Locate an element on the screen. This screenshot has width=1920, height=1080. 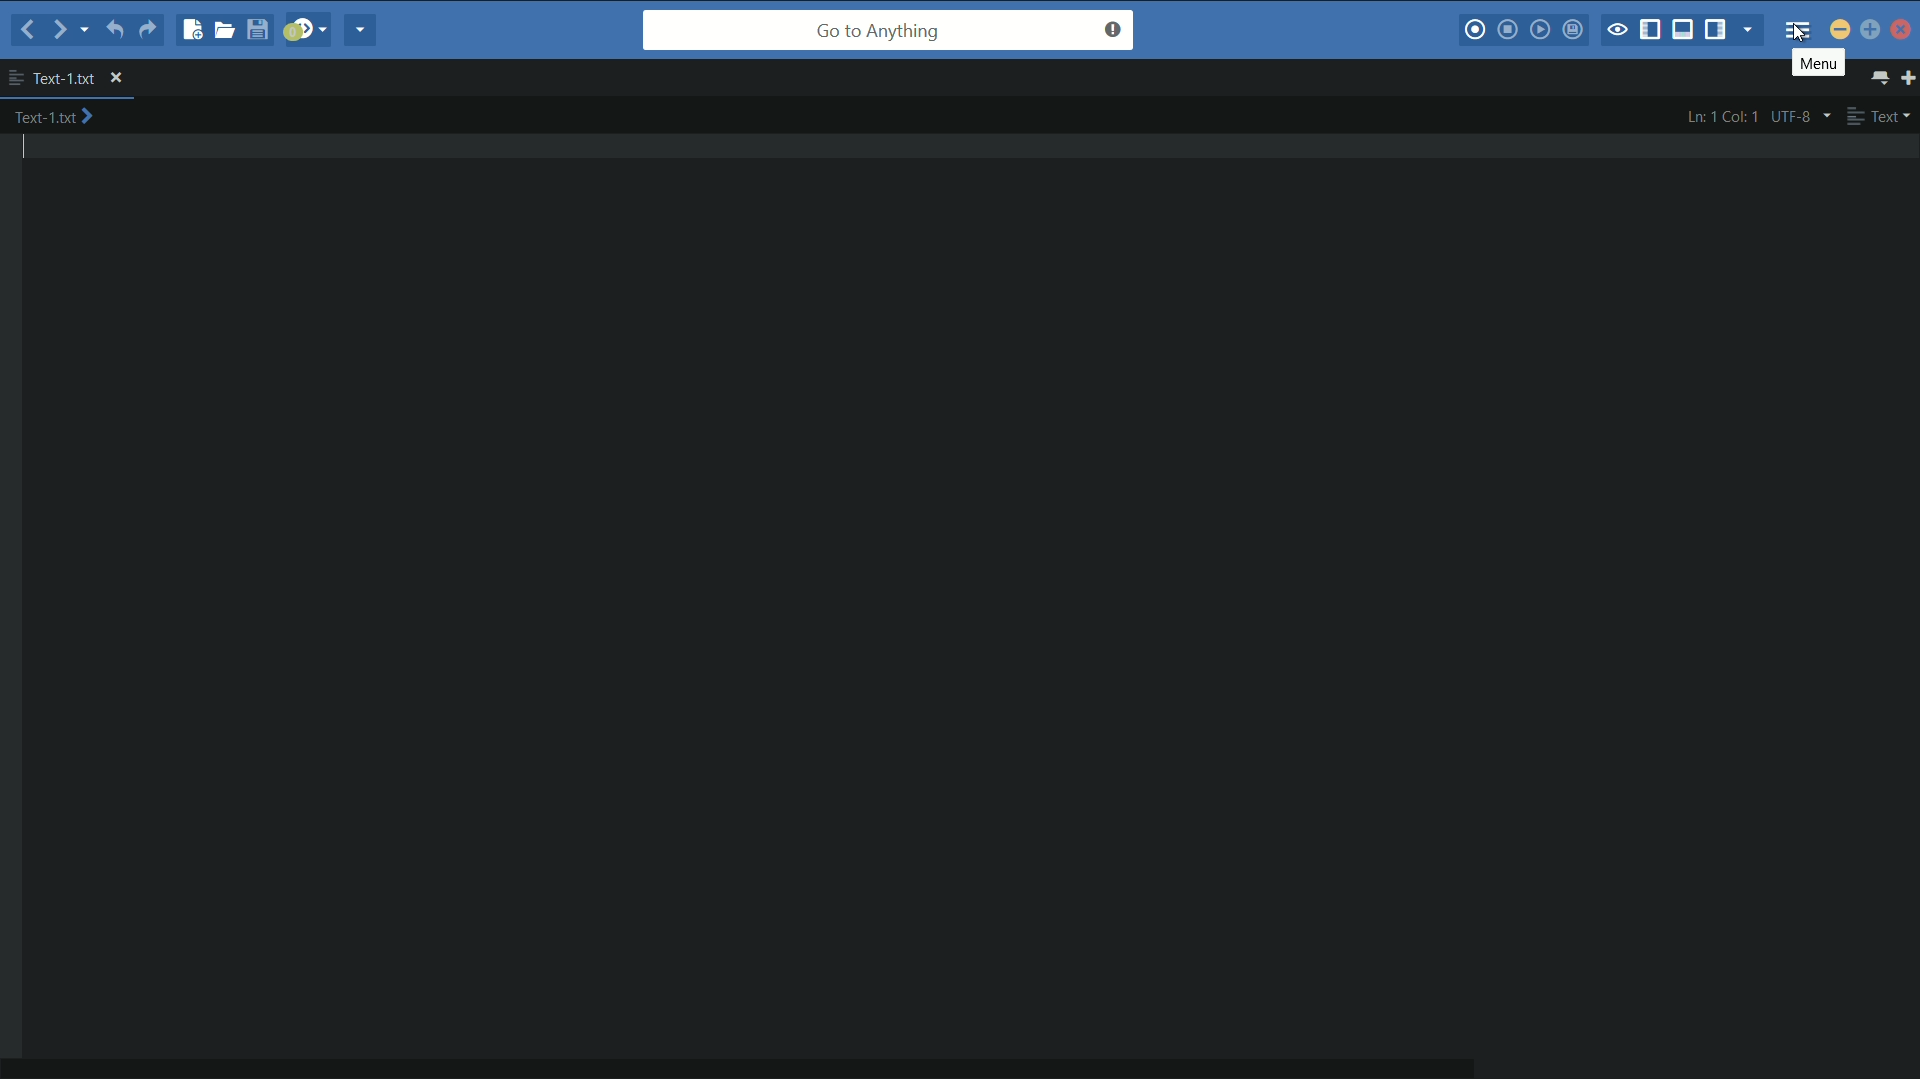
show all tabs is located at coordinates (1877, 76).